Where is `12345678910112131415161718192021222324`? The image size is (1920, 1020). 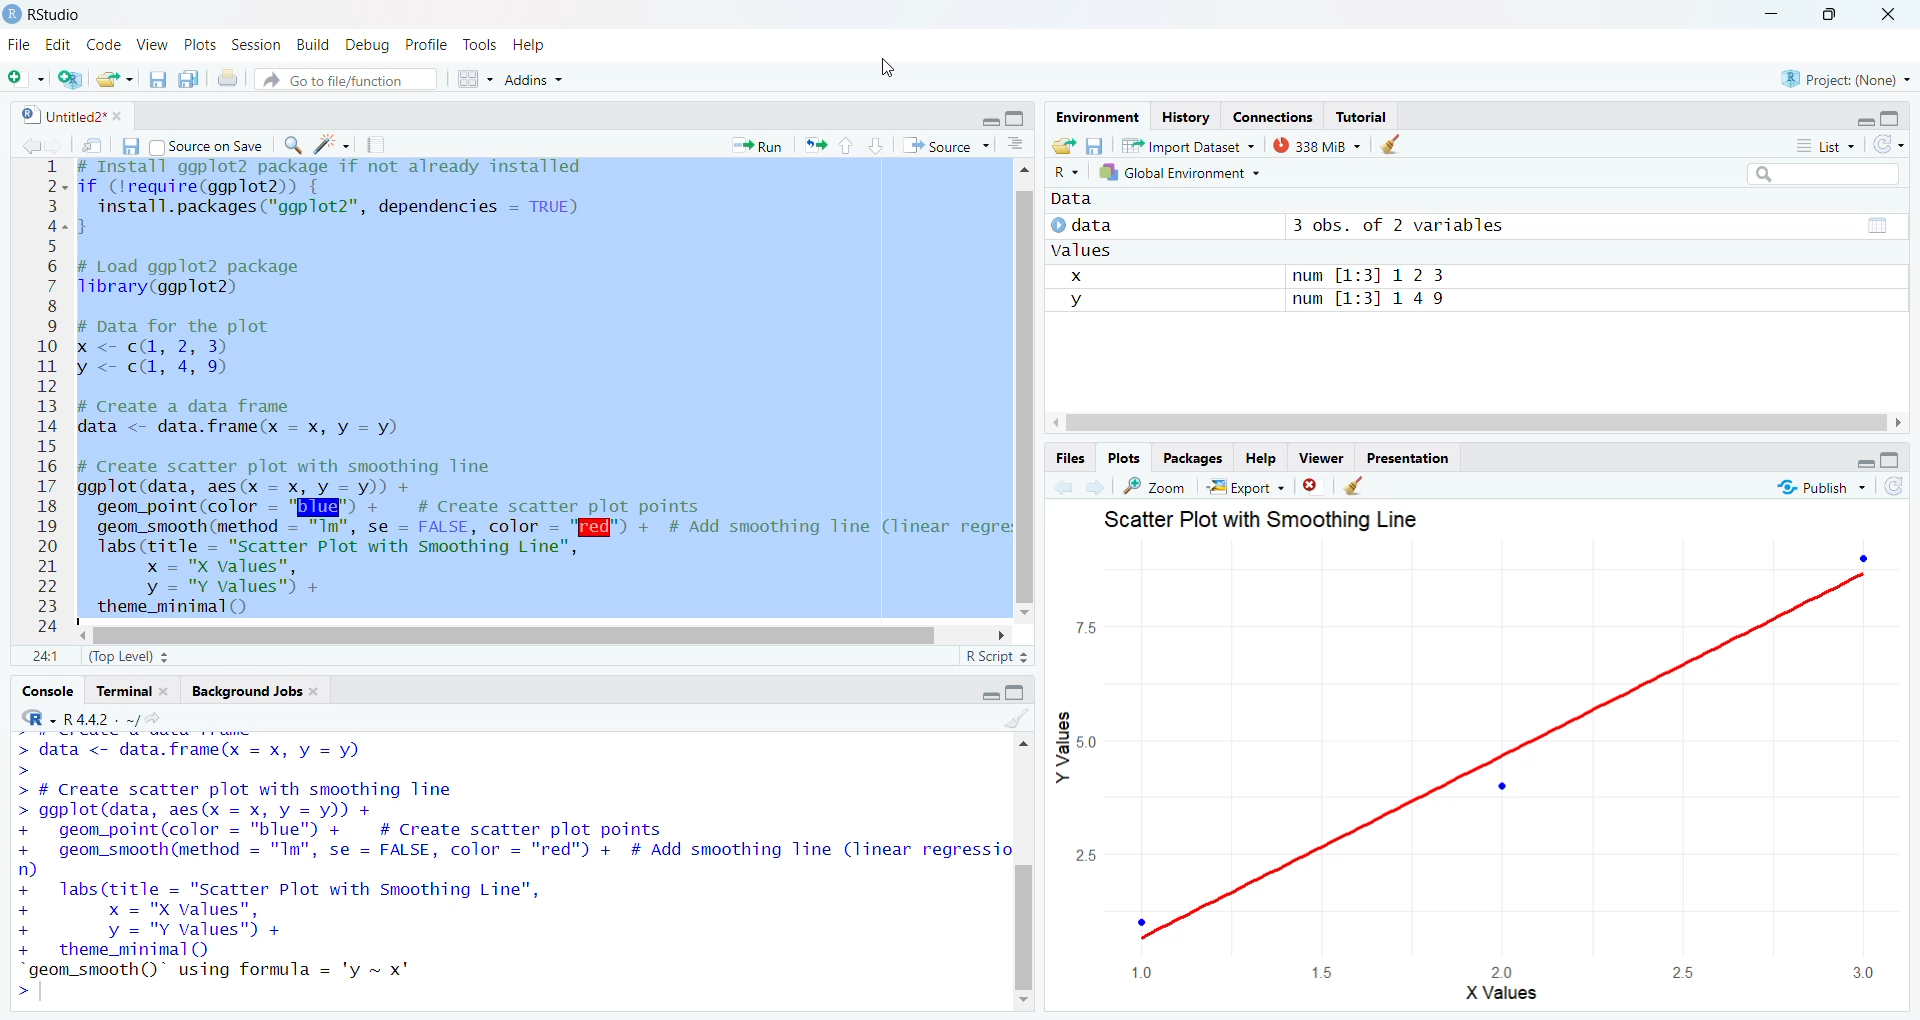 12345678910112131415161718192021222324 is located at coordinates (43, 399).